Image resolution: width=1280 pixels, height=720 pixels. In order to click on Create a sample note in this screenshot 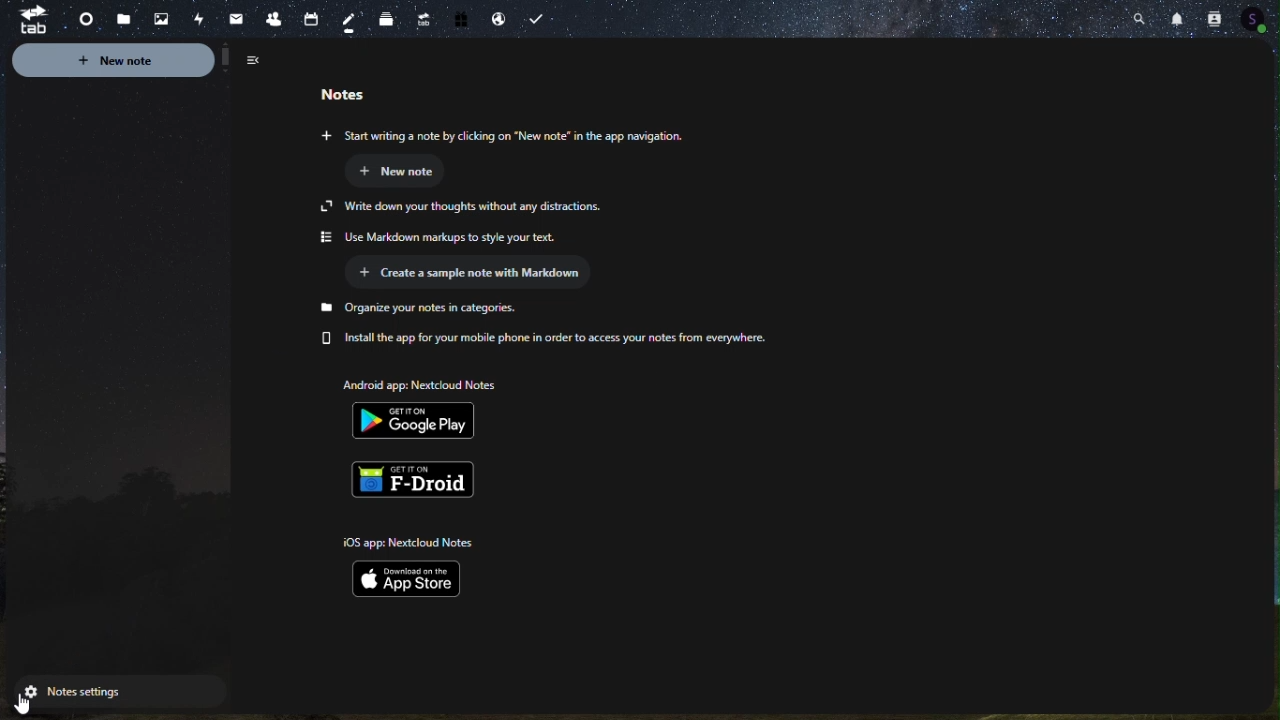, I will do `click(483, 273)`.